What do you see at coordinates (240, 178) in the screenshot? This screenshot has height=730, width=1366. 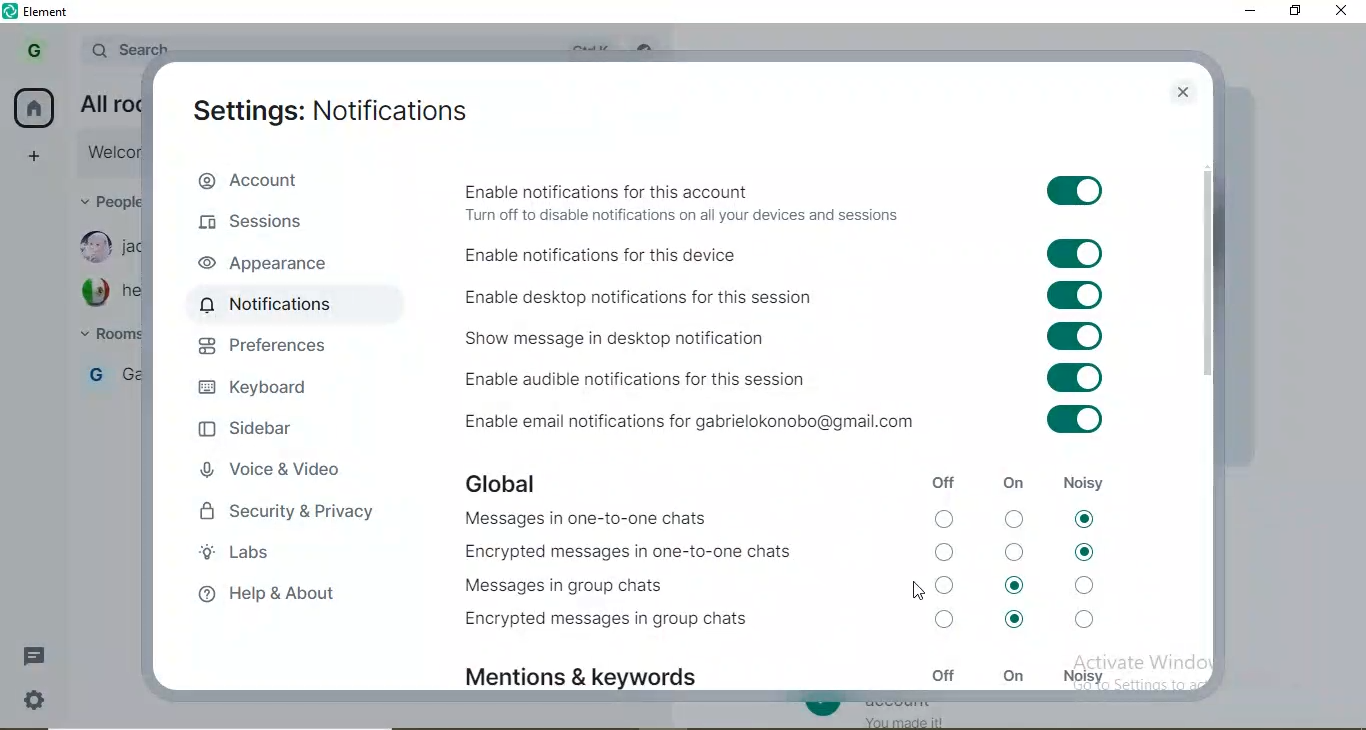 I see `account` at bounding box center [240, 178].